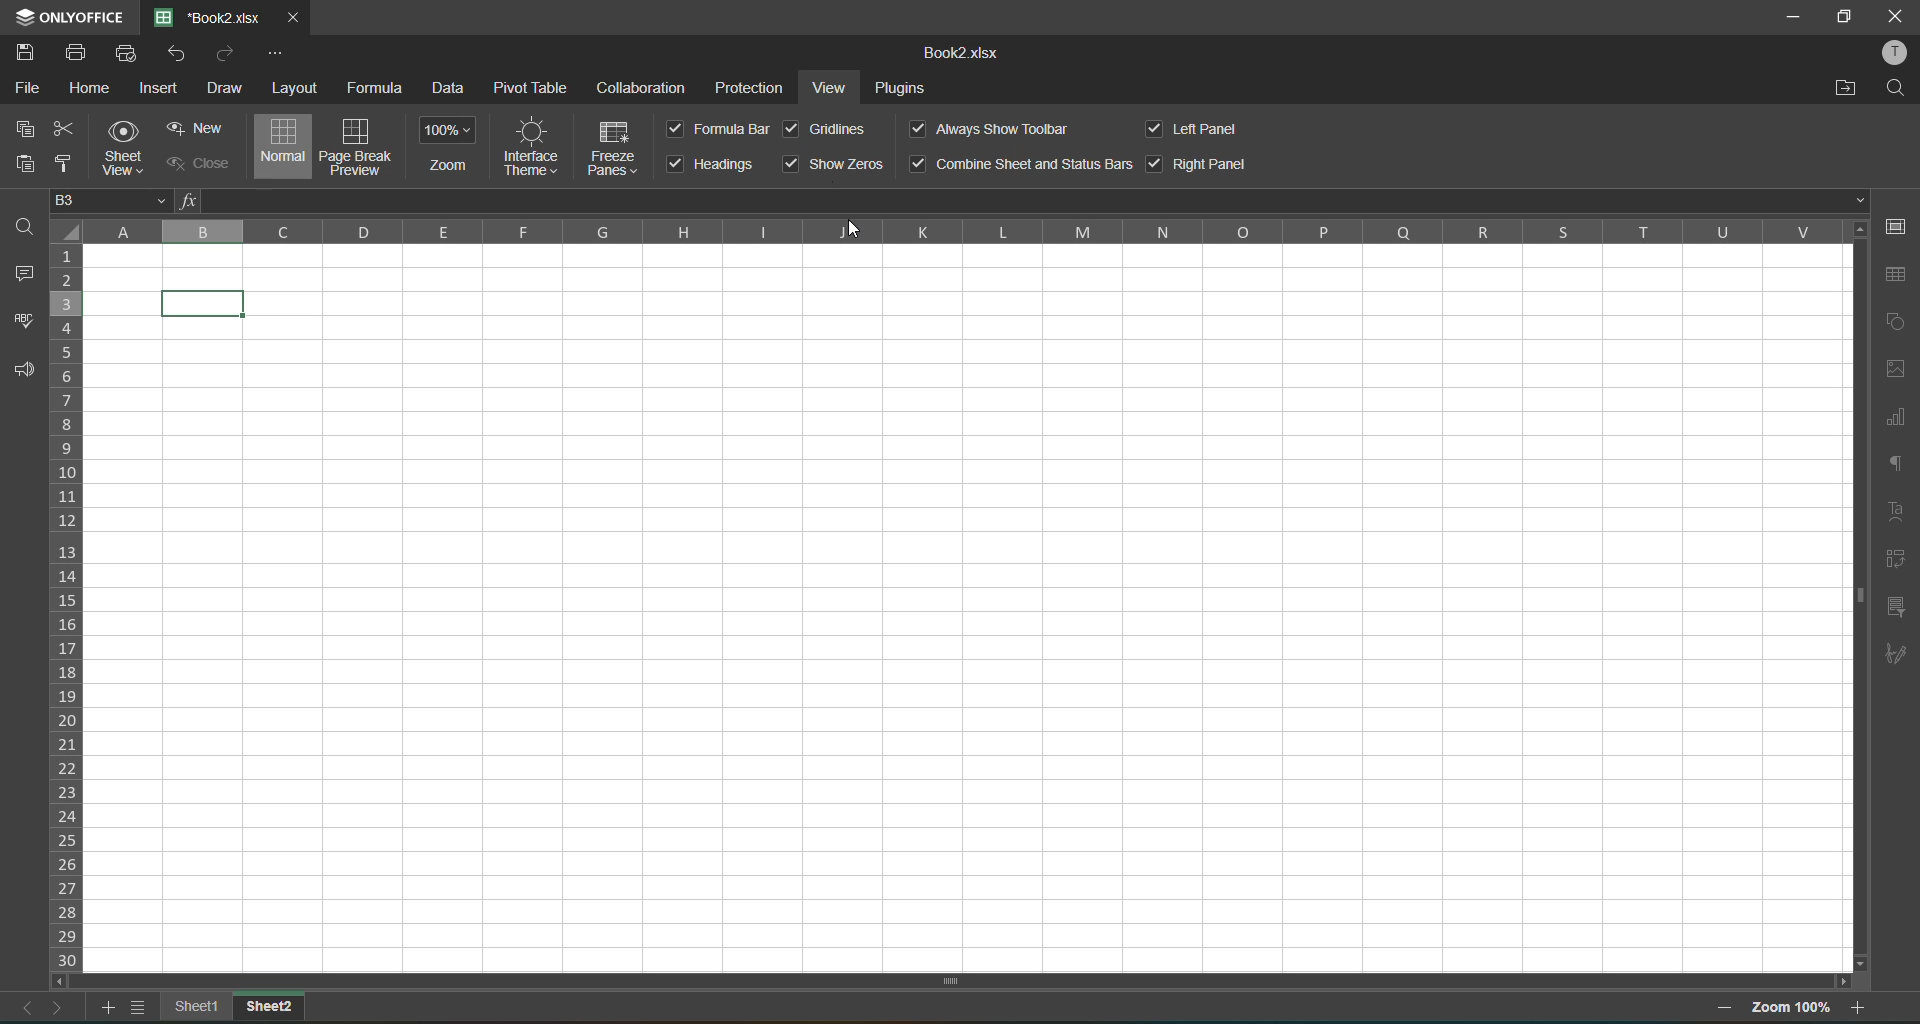 This screenshot has width=1920, height=1024. I want to click on freeze panes, so click(615, 152).